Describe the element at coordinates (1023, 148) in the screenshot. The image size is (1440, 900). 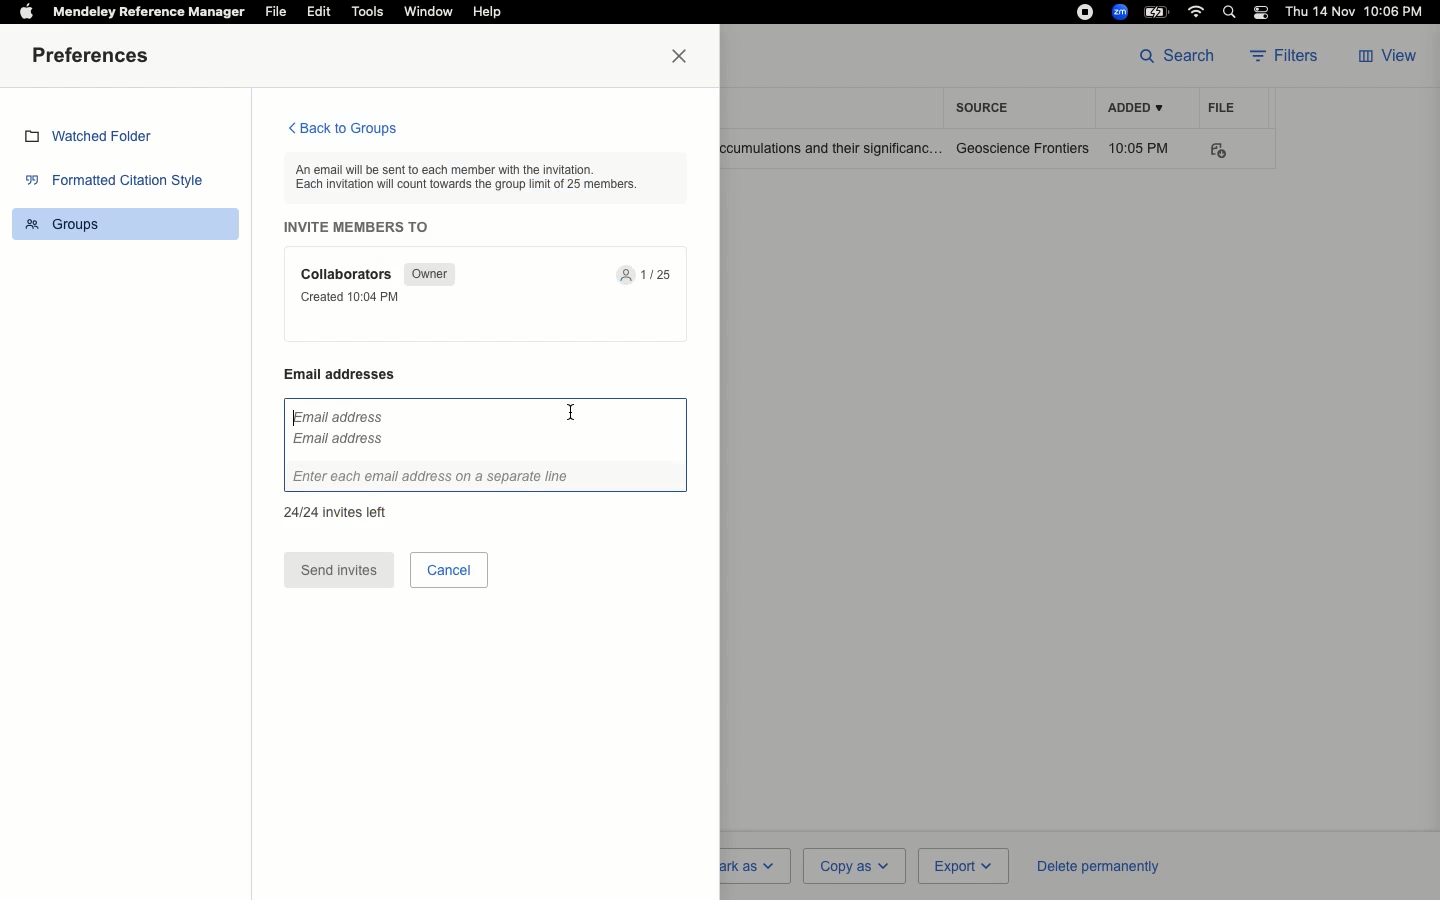
I see `Geoscience frontiers` at that location.